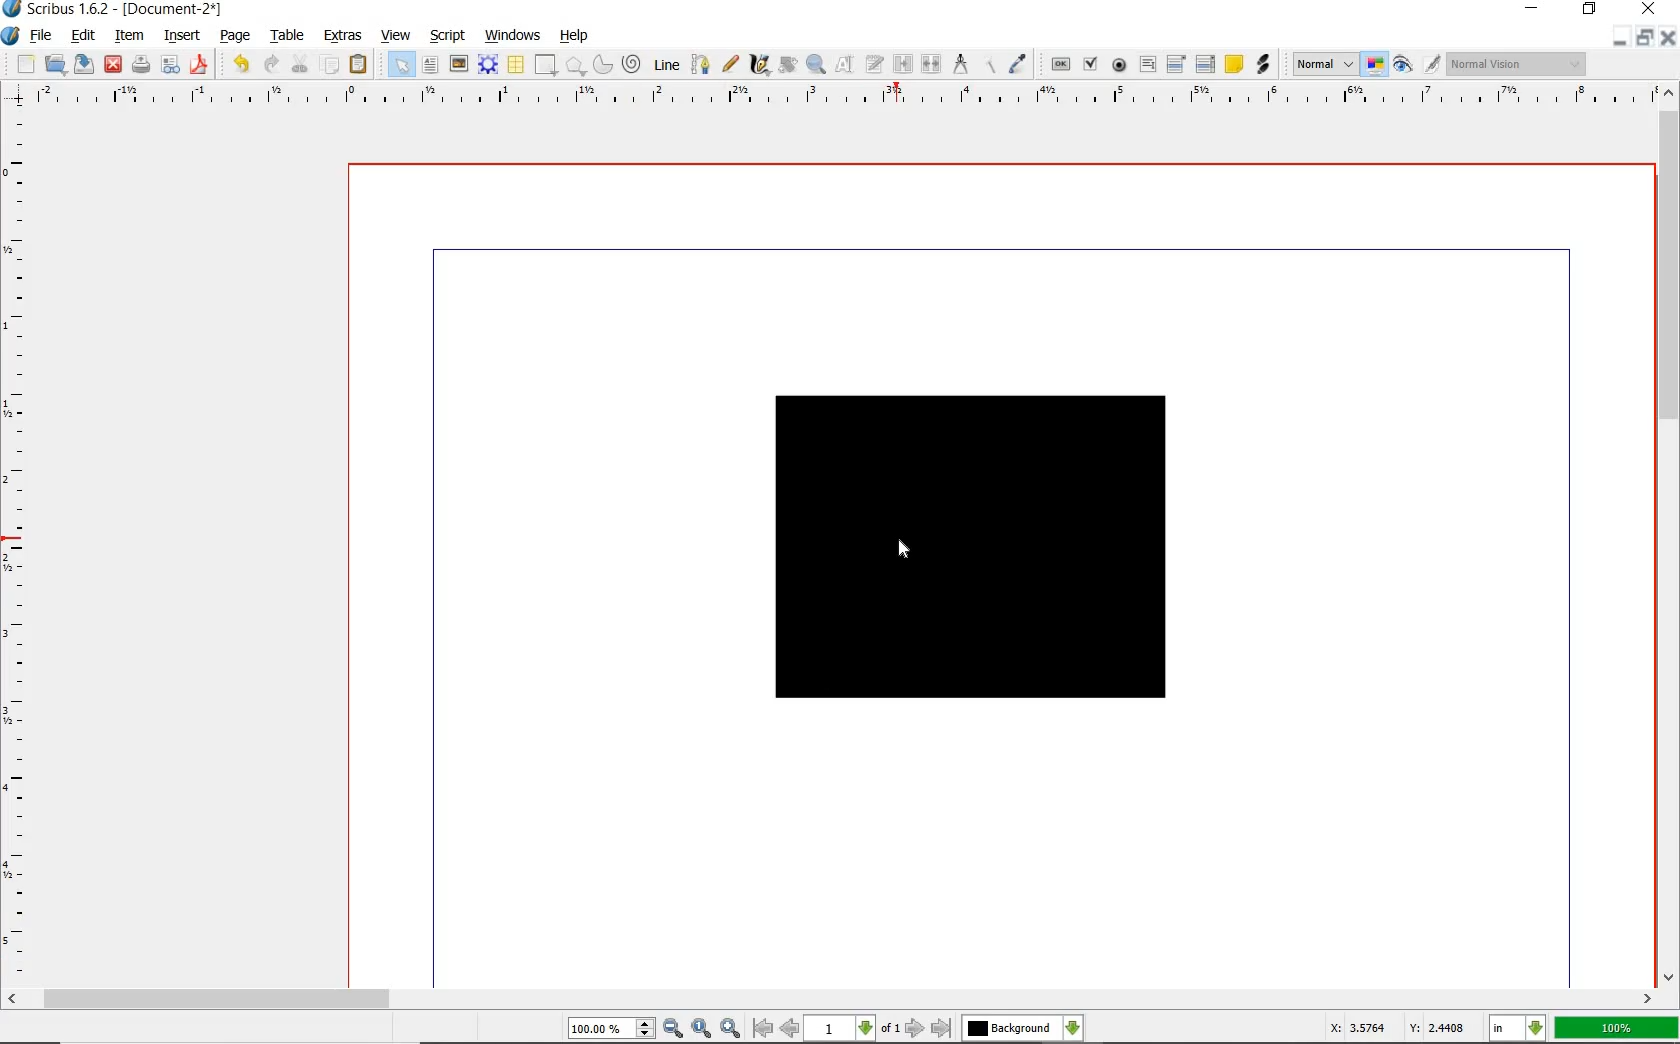 This screenshot has height=1044, width=1680. Describe the element at coordinates (516, 64) in the screenshot. I see `table` at that location.